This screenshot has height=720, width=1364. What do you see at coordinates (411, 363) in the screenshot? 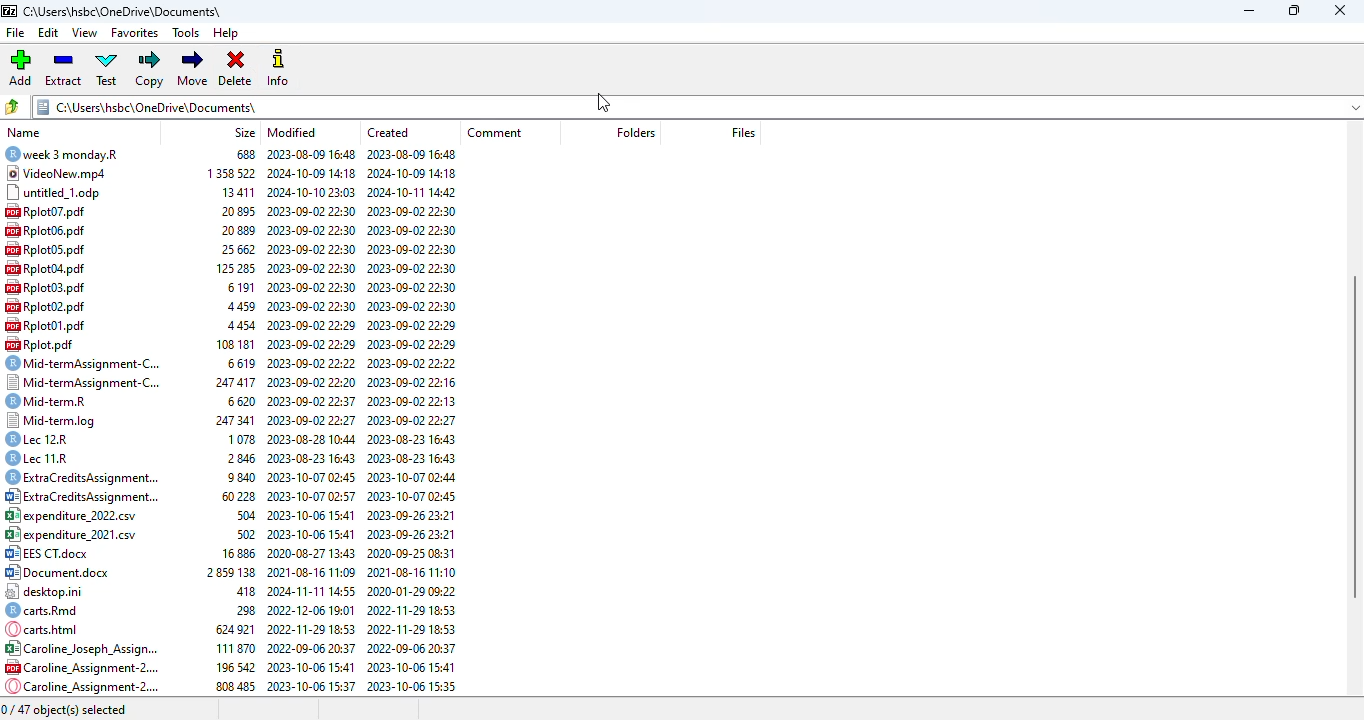
I see `2023-00-02 22:27` at bounding box center [411, 363].